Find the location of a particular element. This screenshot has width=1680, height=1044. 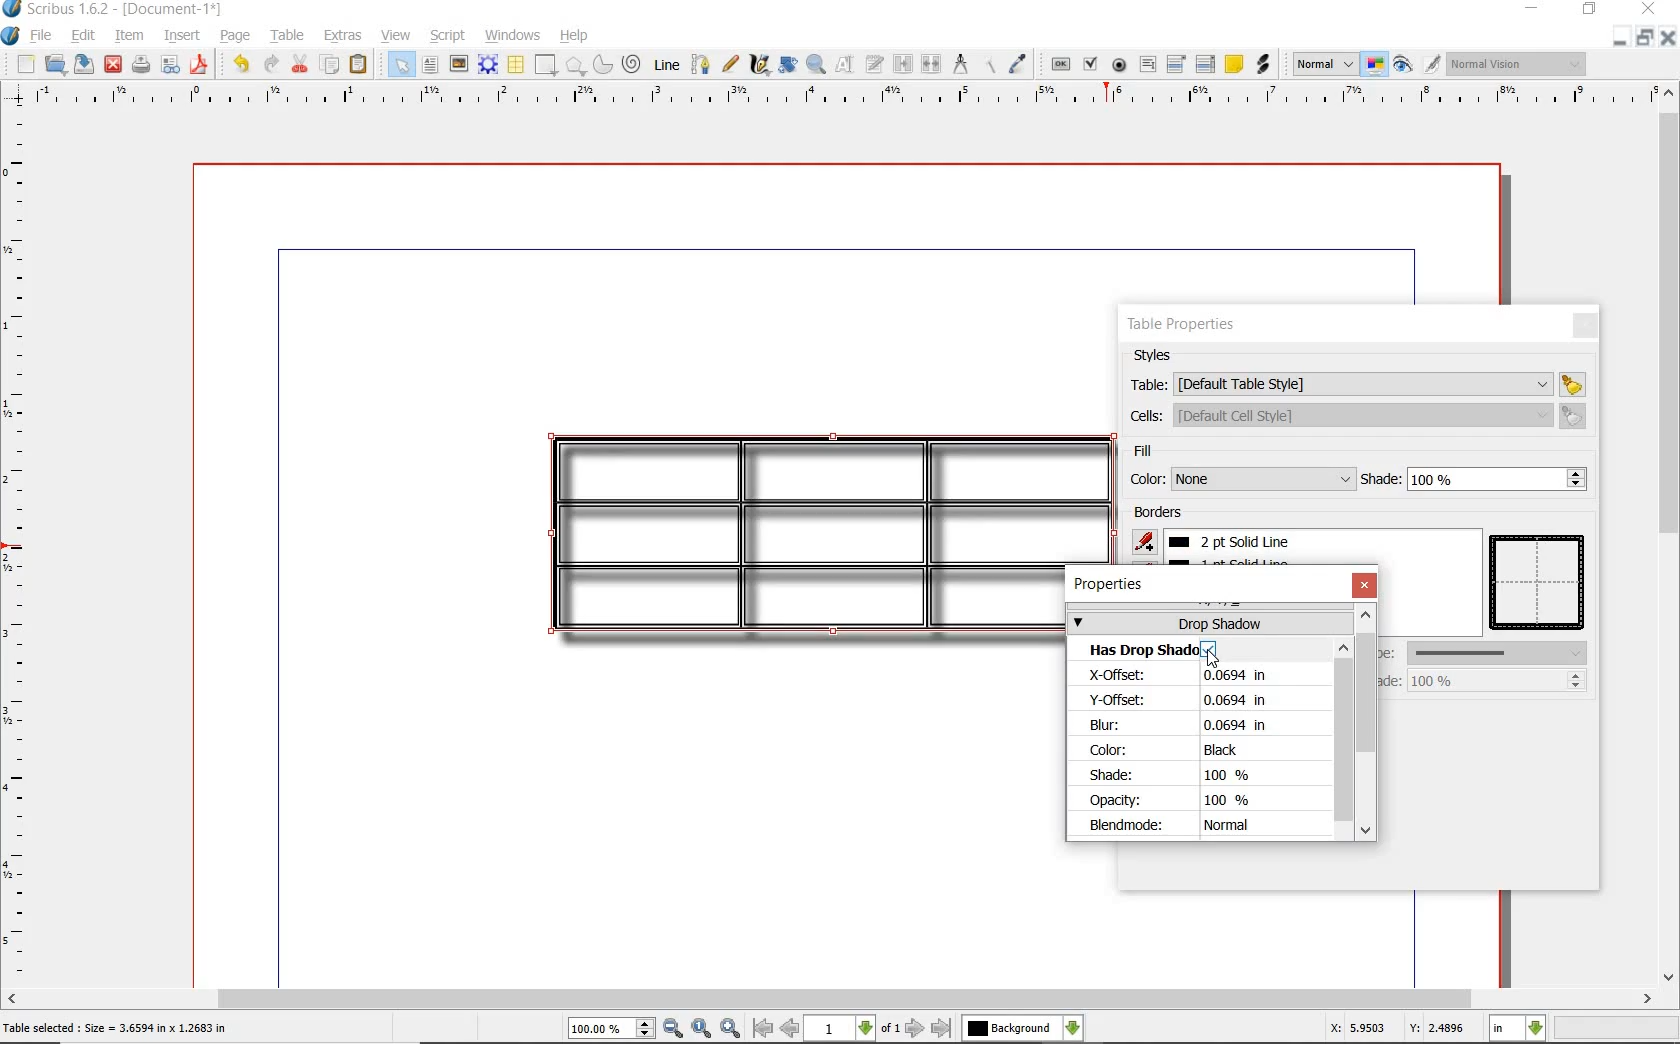

RESTORE is located at coordinates (1646, 36).